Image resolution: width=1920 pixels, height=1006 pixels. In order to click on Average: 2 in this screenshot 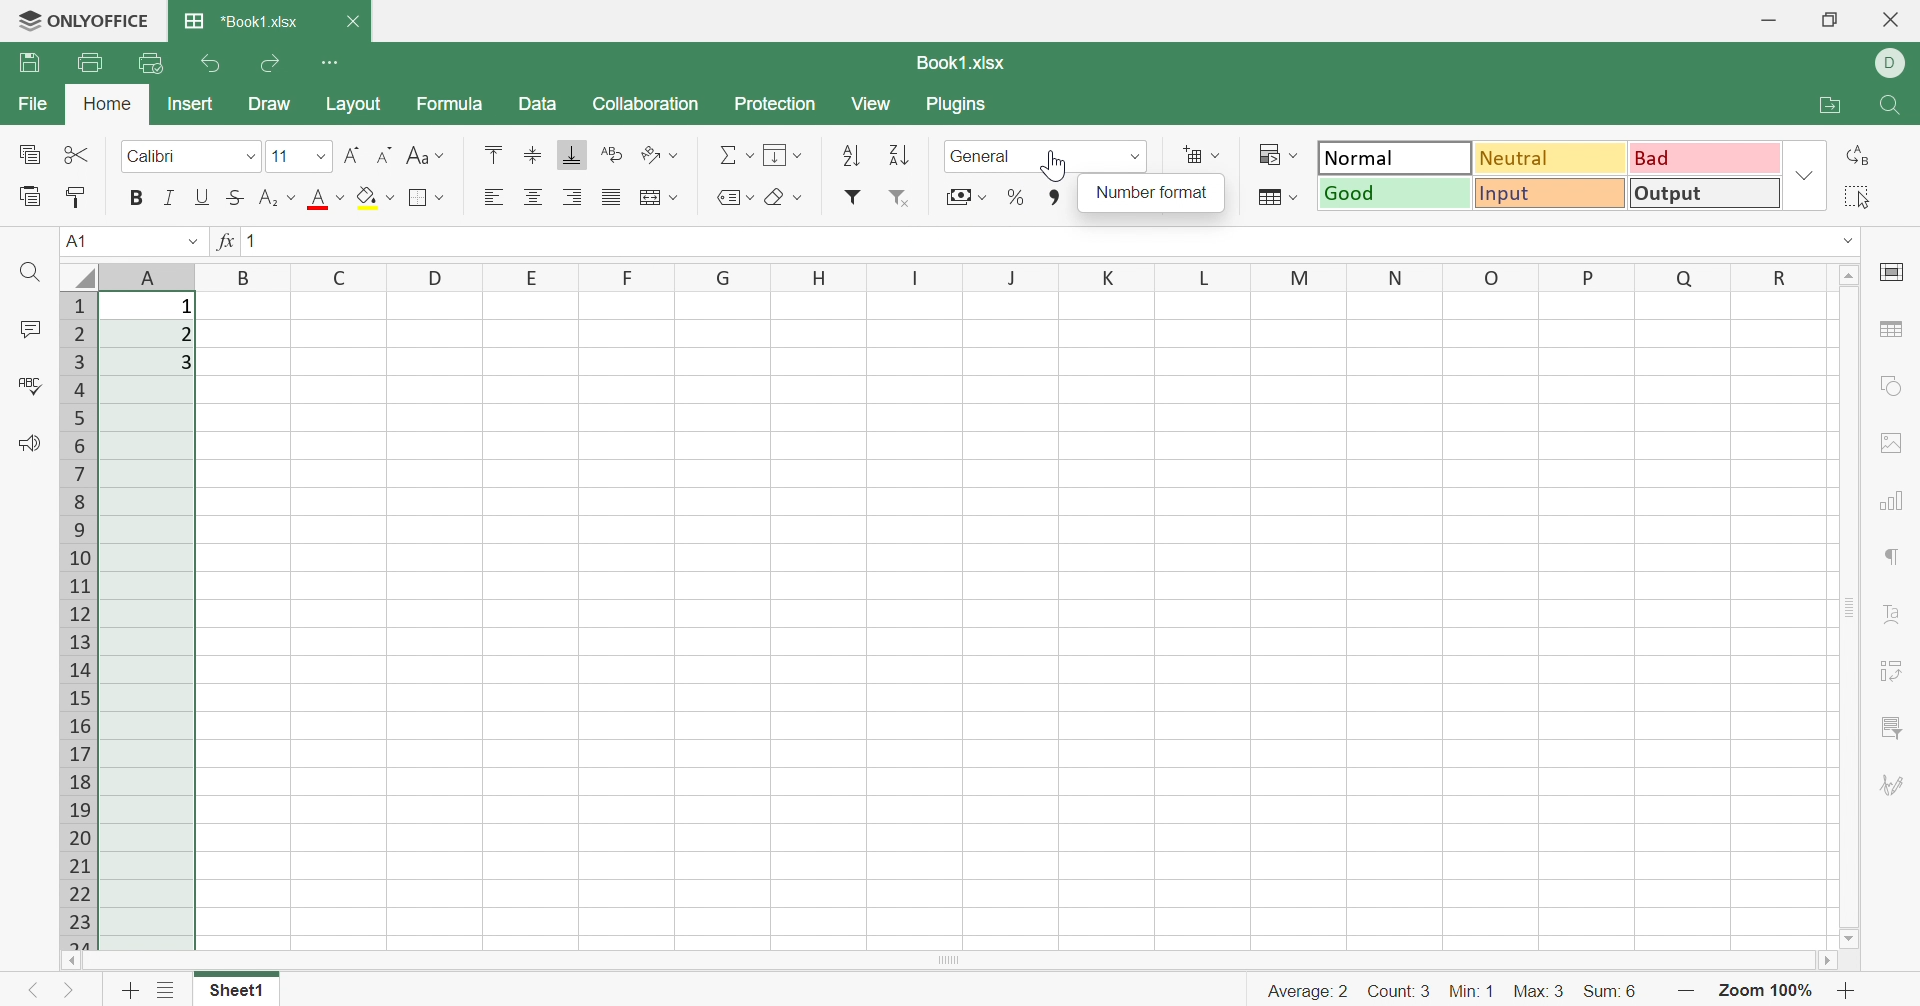, I will do `click(1308, 991)`.